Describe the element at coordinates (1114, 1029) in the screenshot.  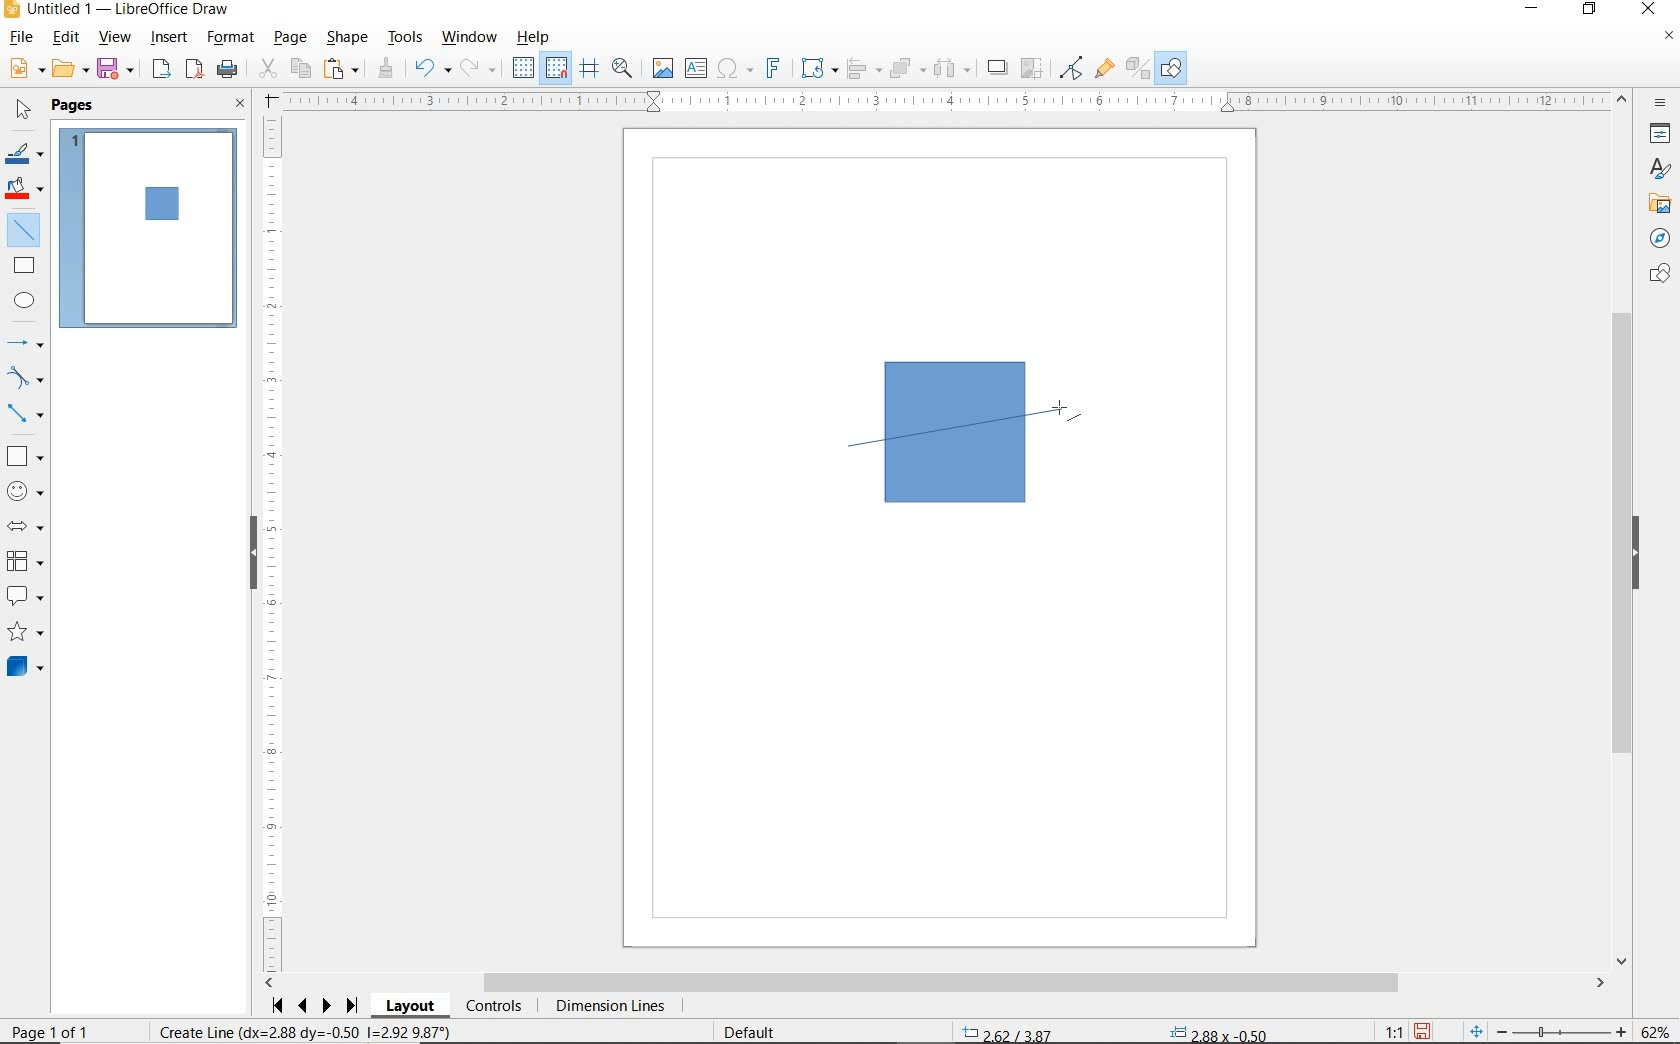
I see `STANDARD SELECTION` at that location.